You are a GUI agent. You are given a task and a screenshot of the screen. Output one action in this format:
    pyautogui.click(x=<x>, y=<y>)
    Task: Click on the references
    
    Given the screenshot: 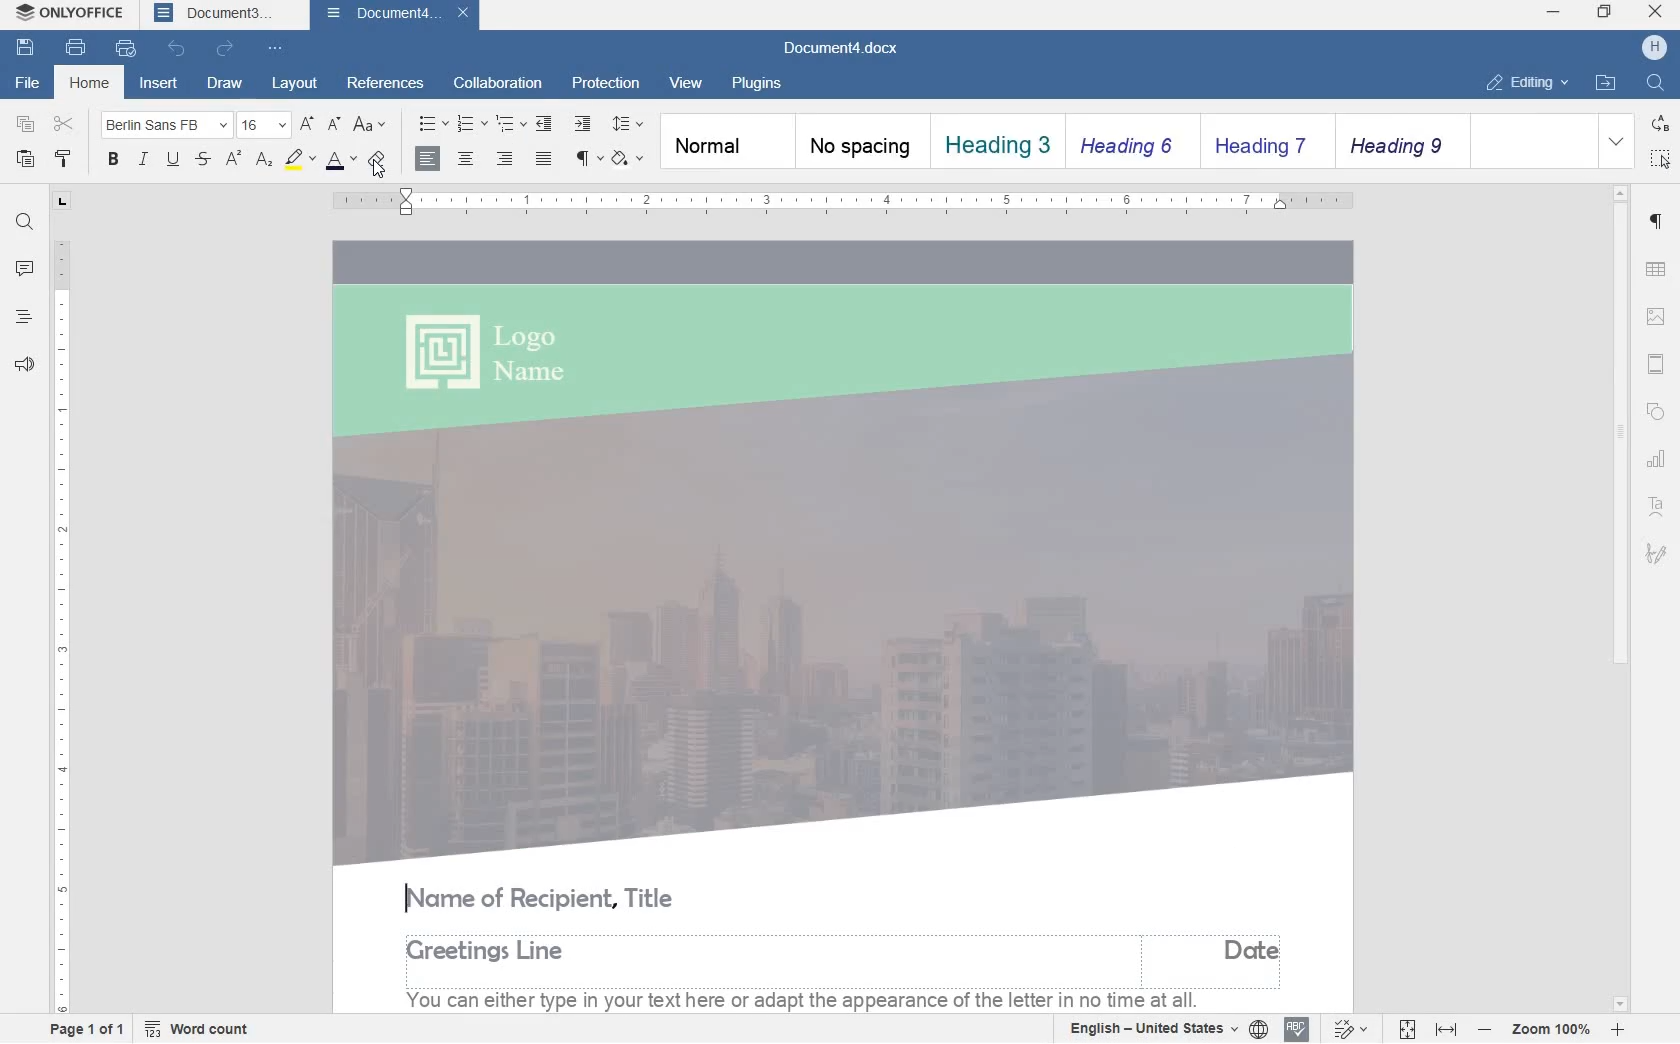 What is the action you would take?
    pyautogui.click(x=387, y=85)
    